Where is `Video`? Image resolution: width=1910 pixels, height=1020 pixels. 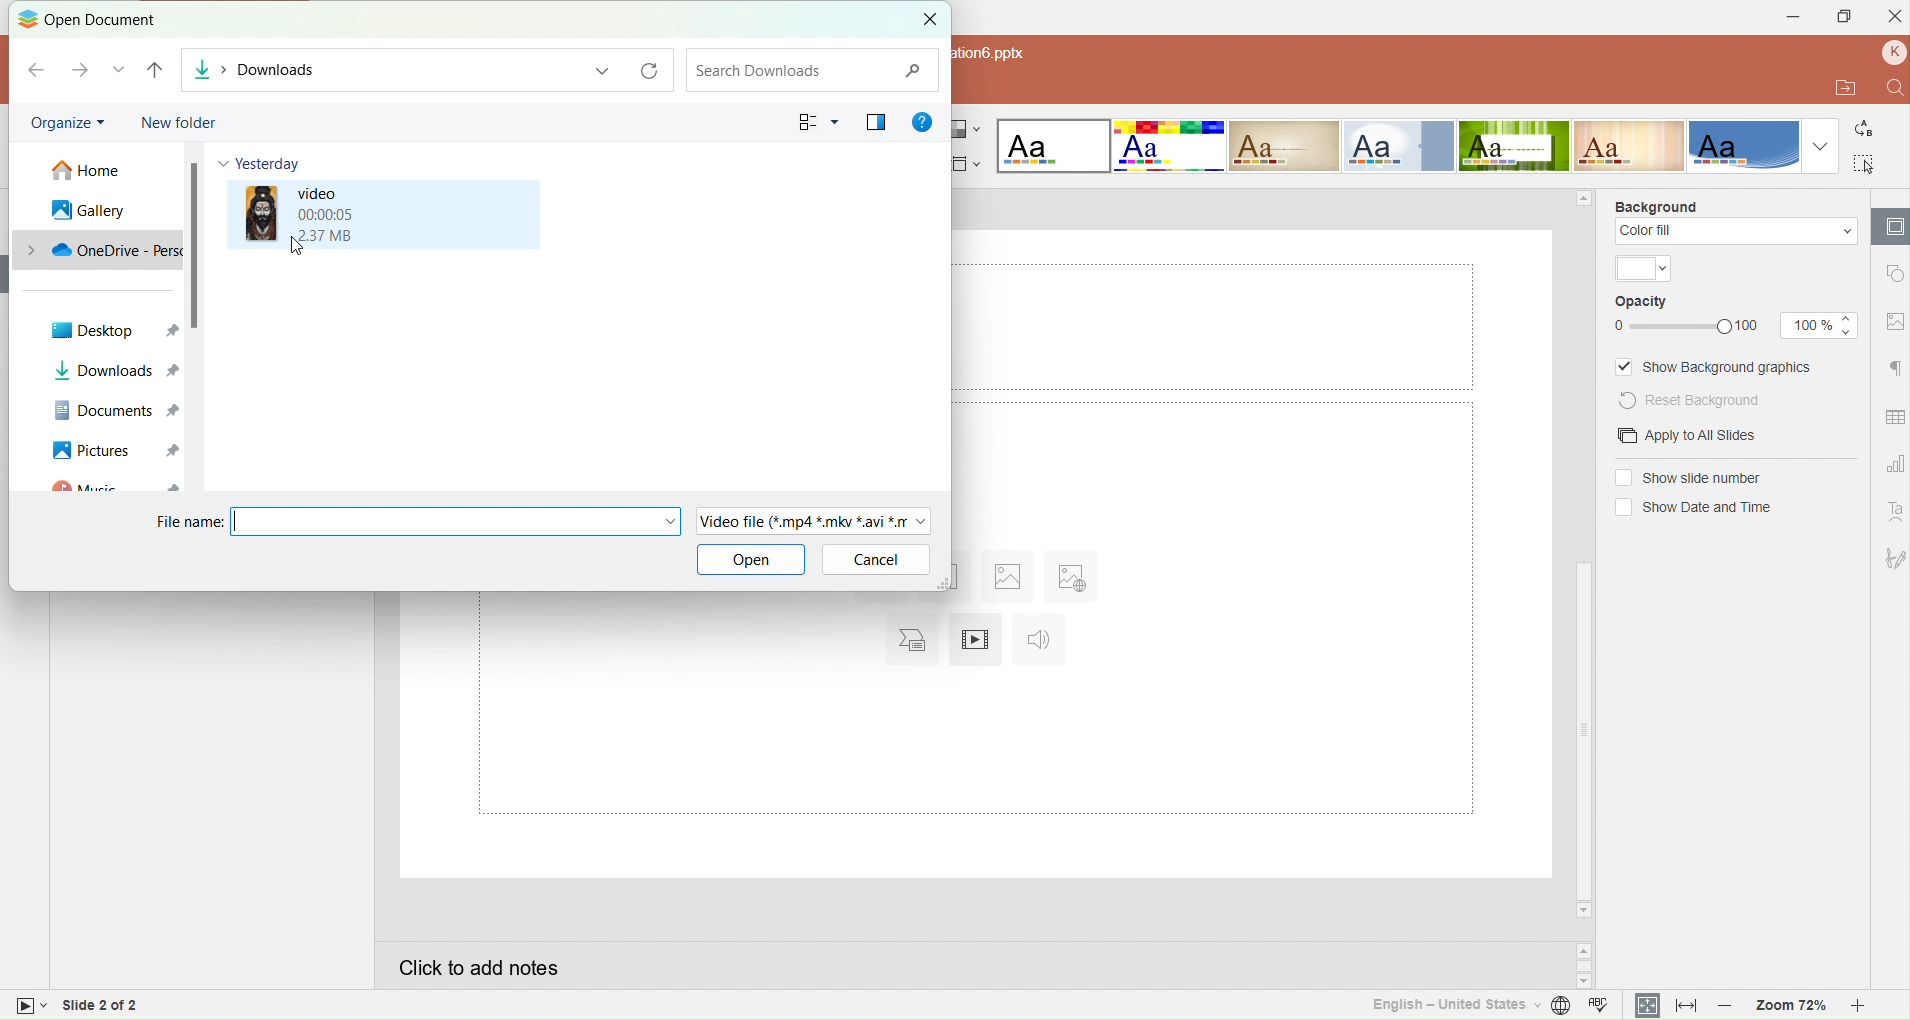
Video is located at coordinates (412, 215).